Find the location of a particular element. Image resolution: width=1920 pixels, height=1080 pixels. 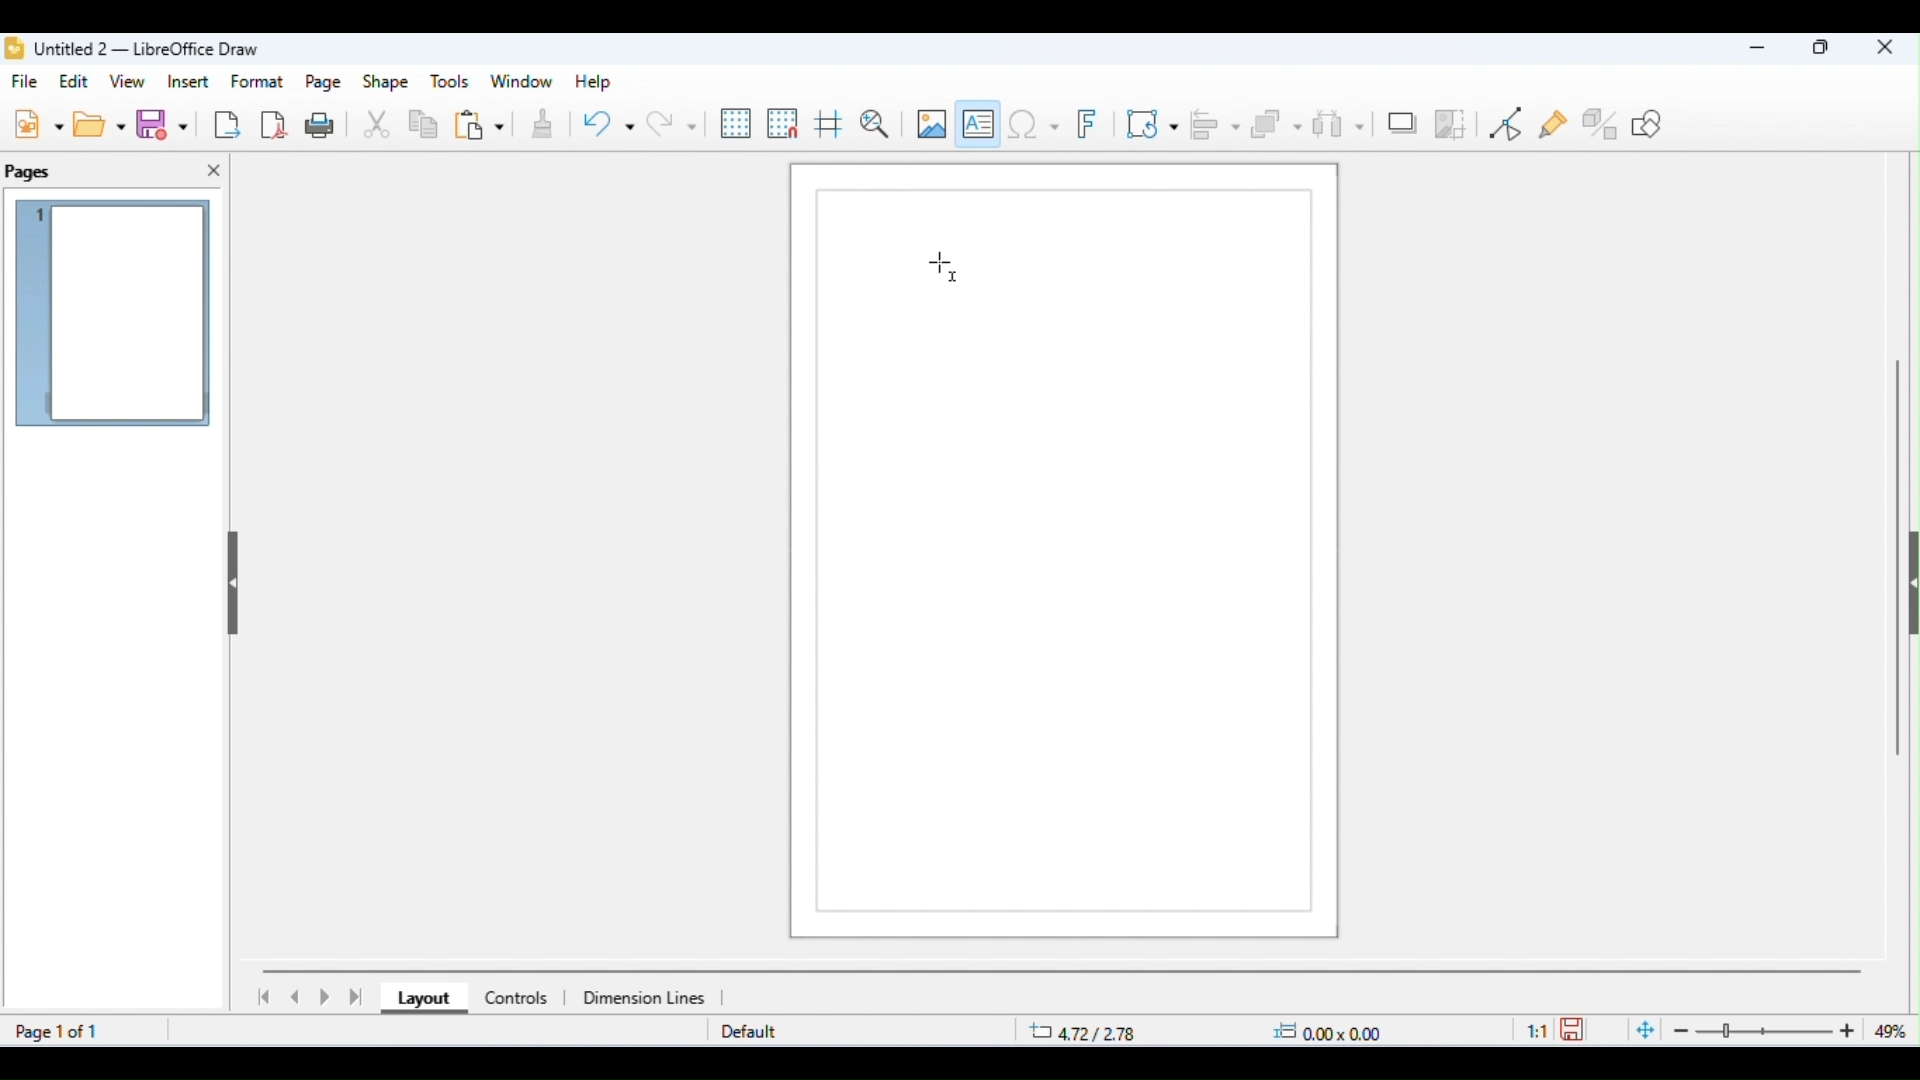

horizontal scroll bar is located at coordinates (1063, 970).